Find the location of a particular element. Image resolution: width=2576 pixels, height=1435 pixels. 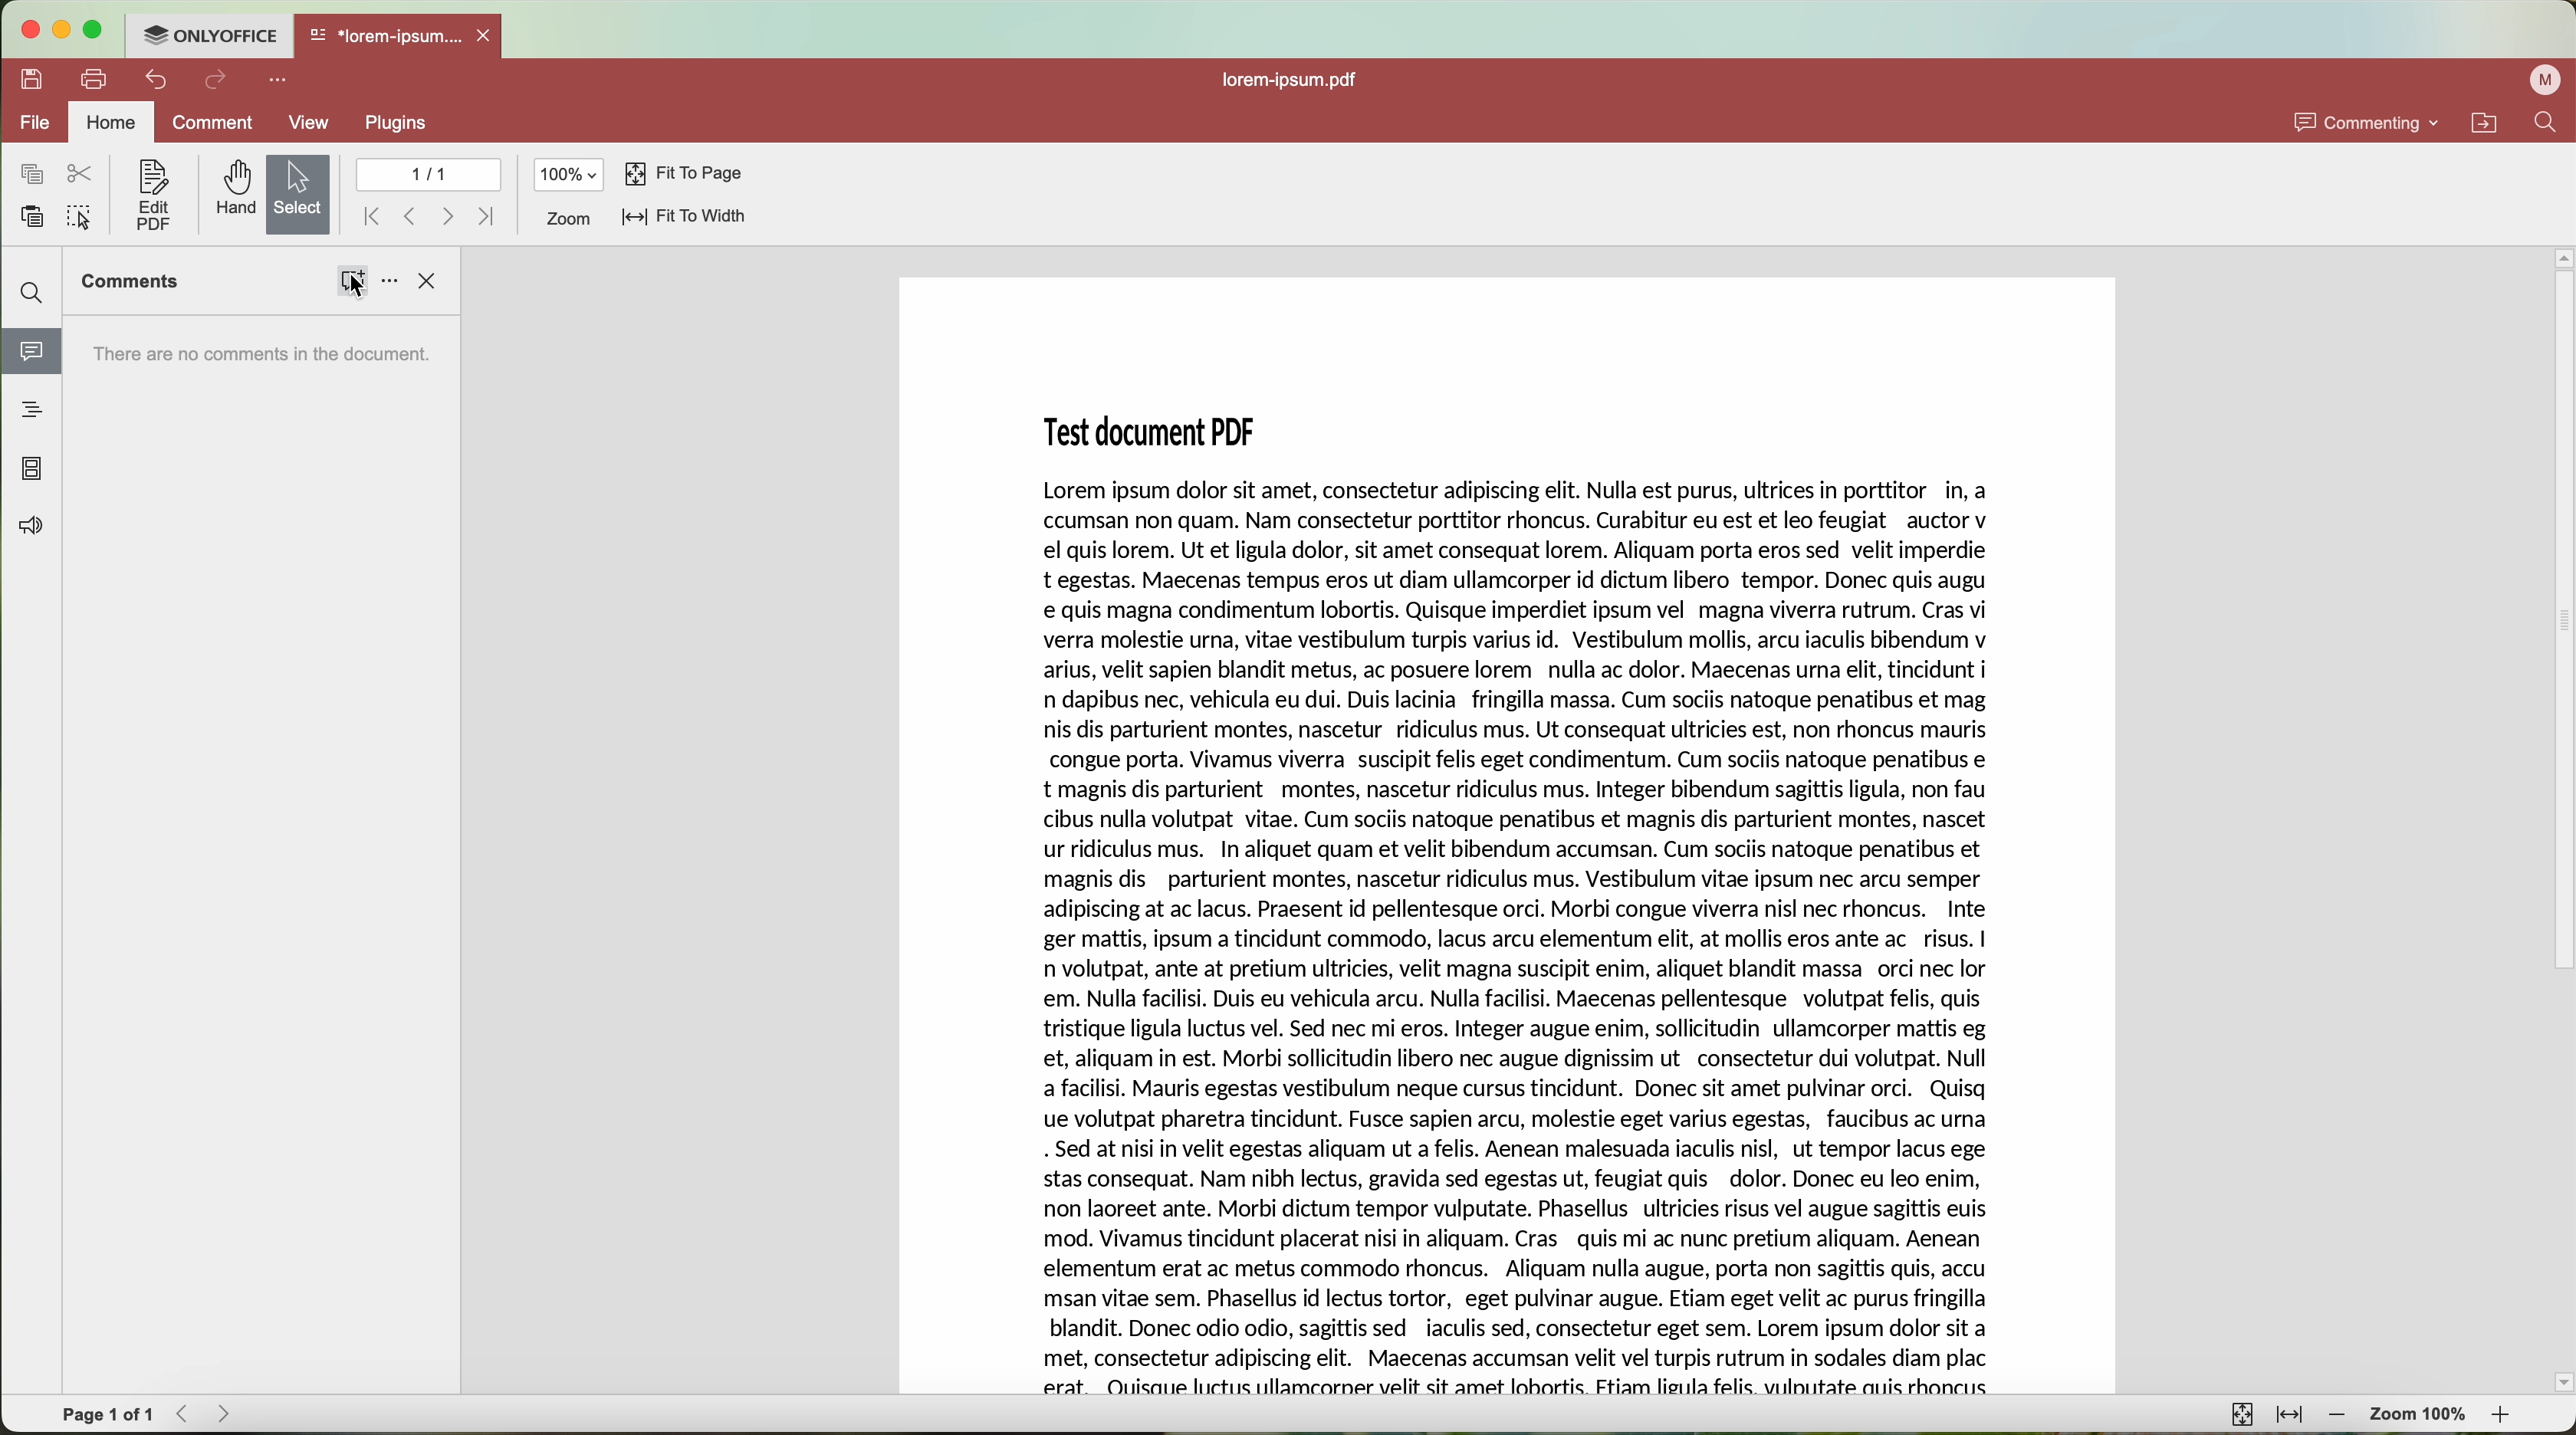

ONLYOFFICE is located at coordinates (209, 36).